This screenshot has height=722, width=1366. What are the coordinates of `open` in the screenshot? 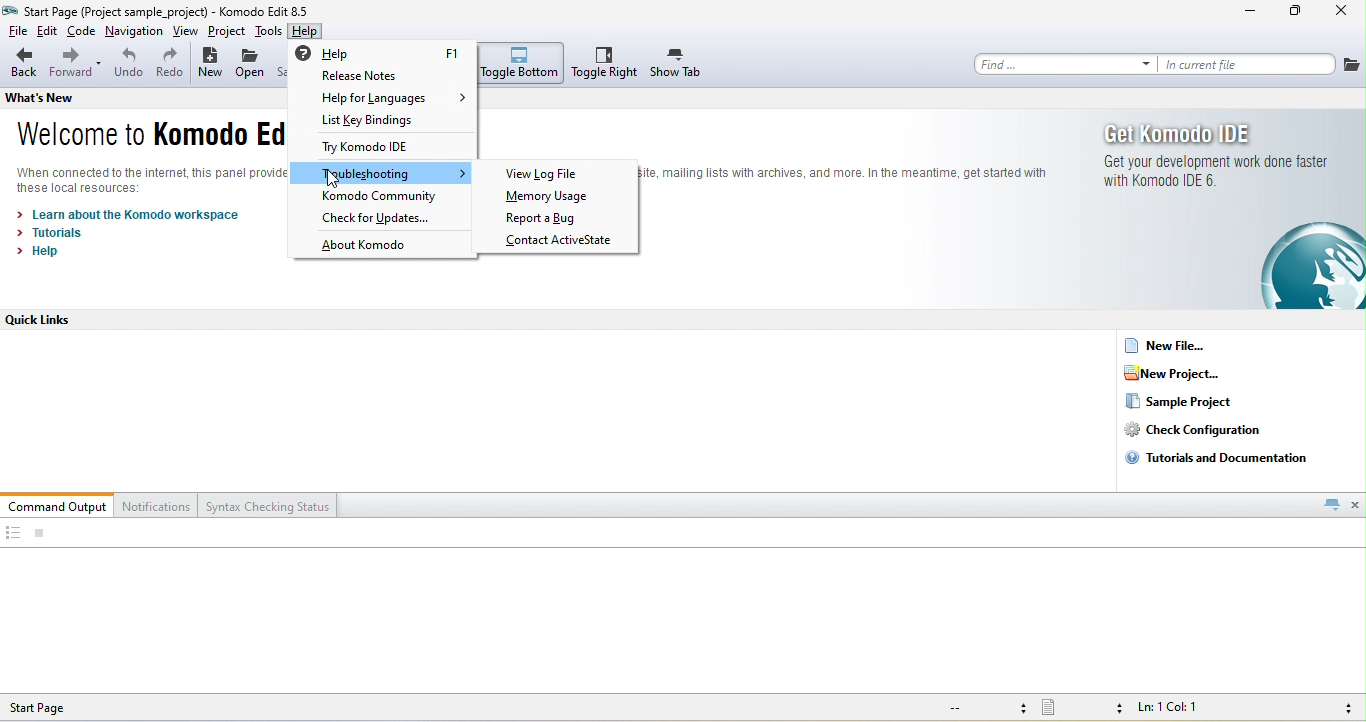 It's located at (251, 66).